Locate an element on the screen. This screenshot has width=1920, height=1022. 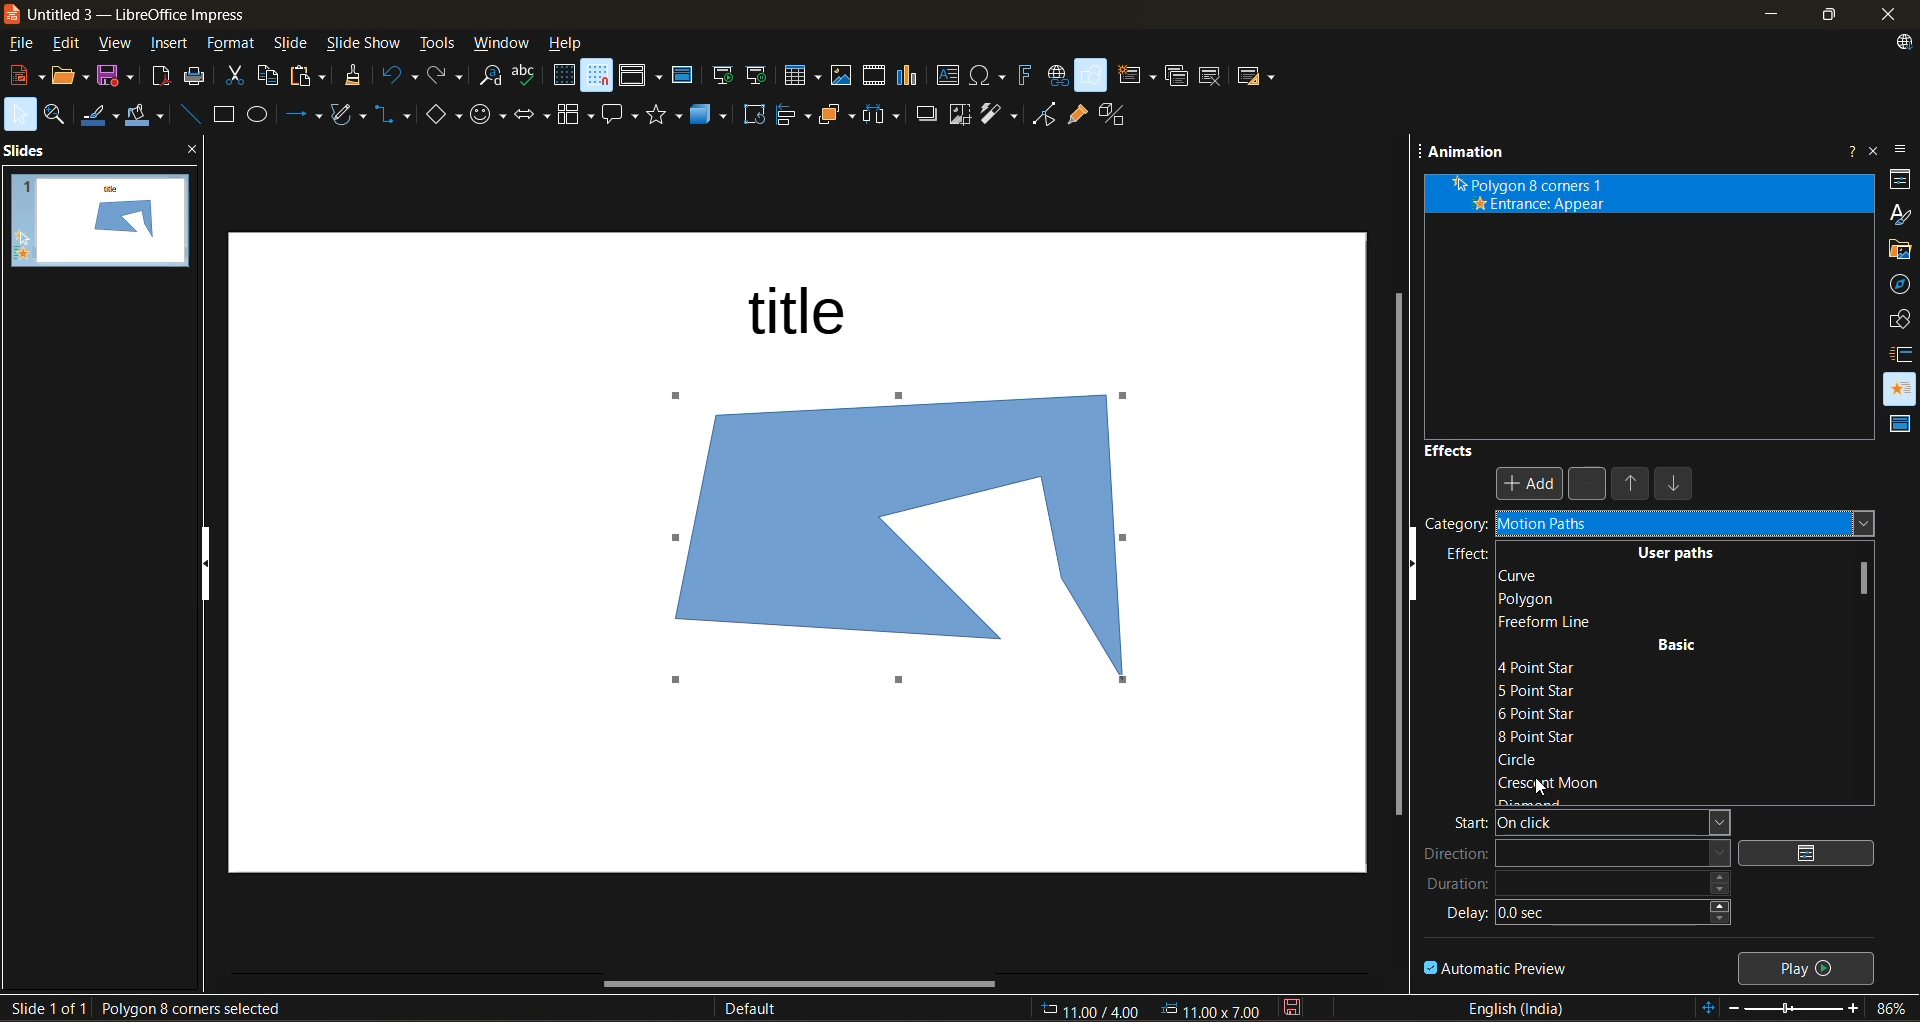
export as pdf is located at coordinates (159, 75).